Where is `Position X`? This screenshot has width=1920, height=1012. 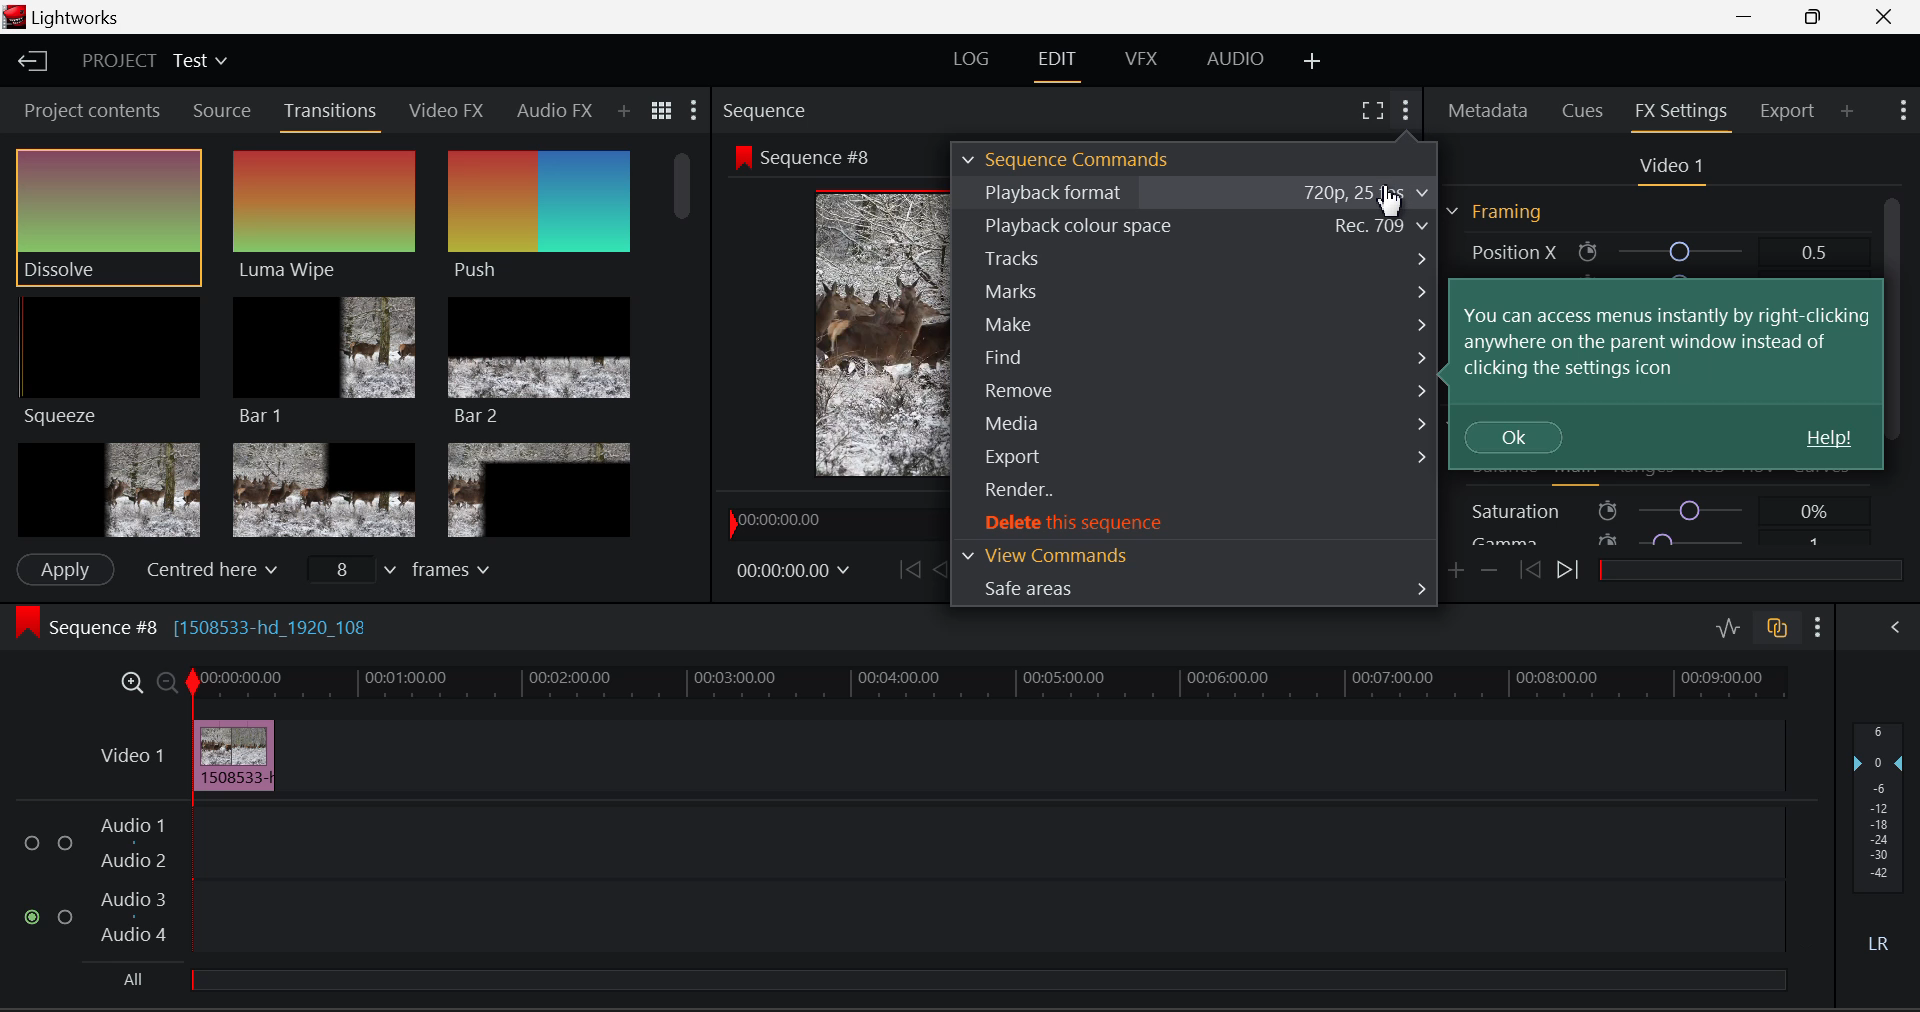
Position X is located at coordinates (1649, 250).